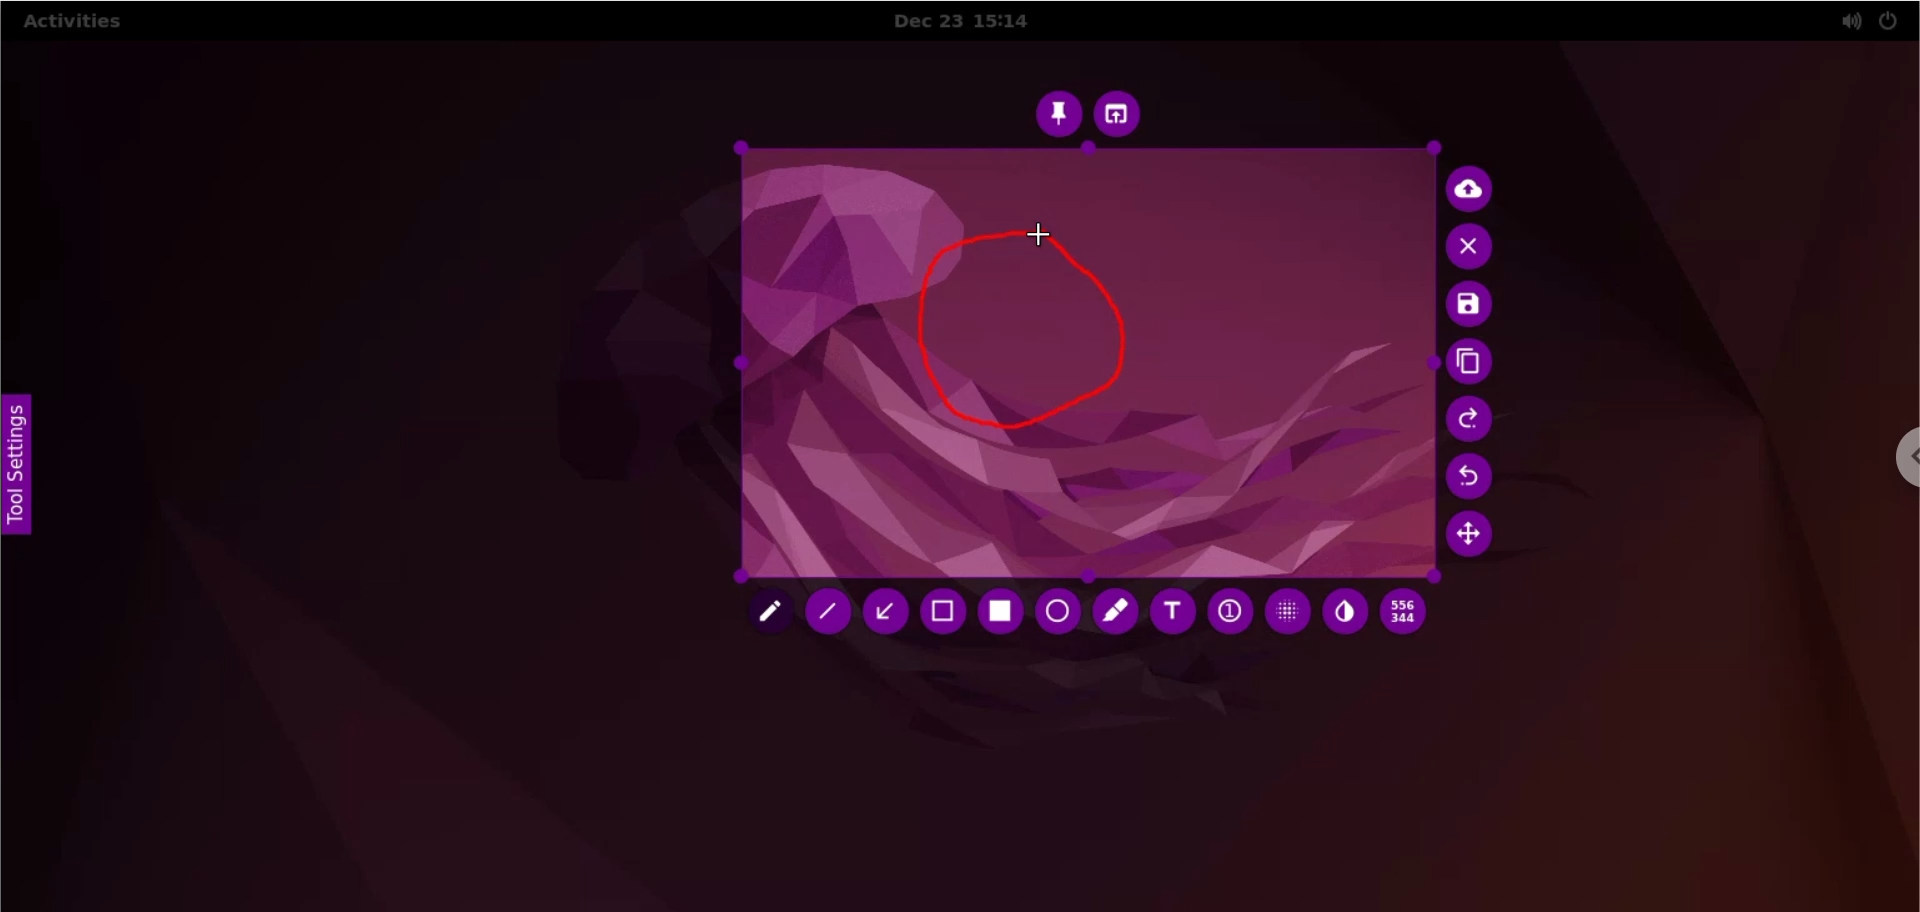 The image size is (1920, 912). I want to click on cursor, so click(1036, 235).